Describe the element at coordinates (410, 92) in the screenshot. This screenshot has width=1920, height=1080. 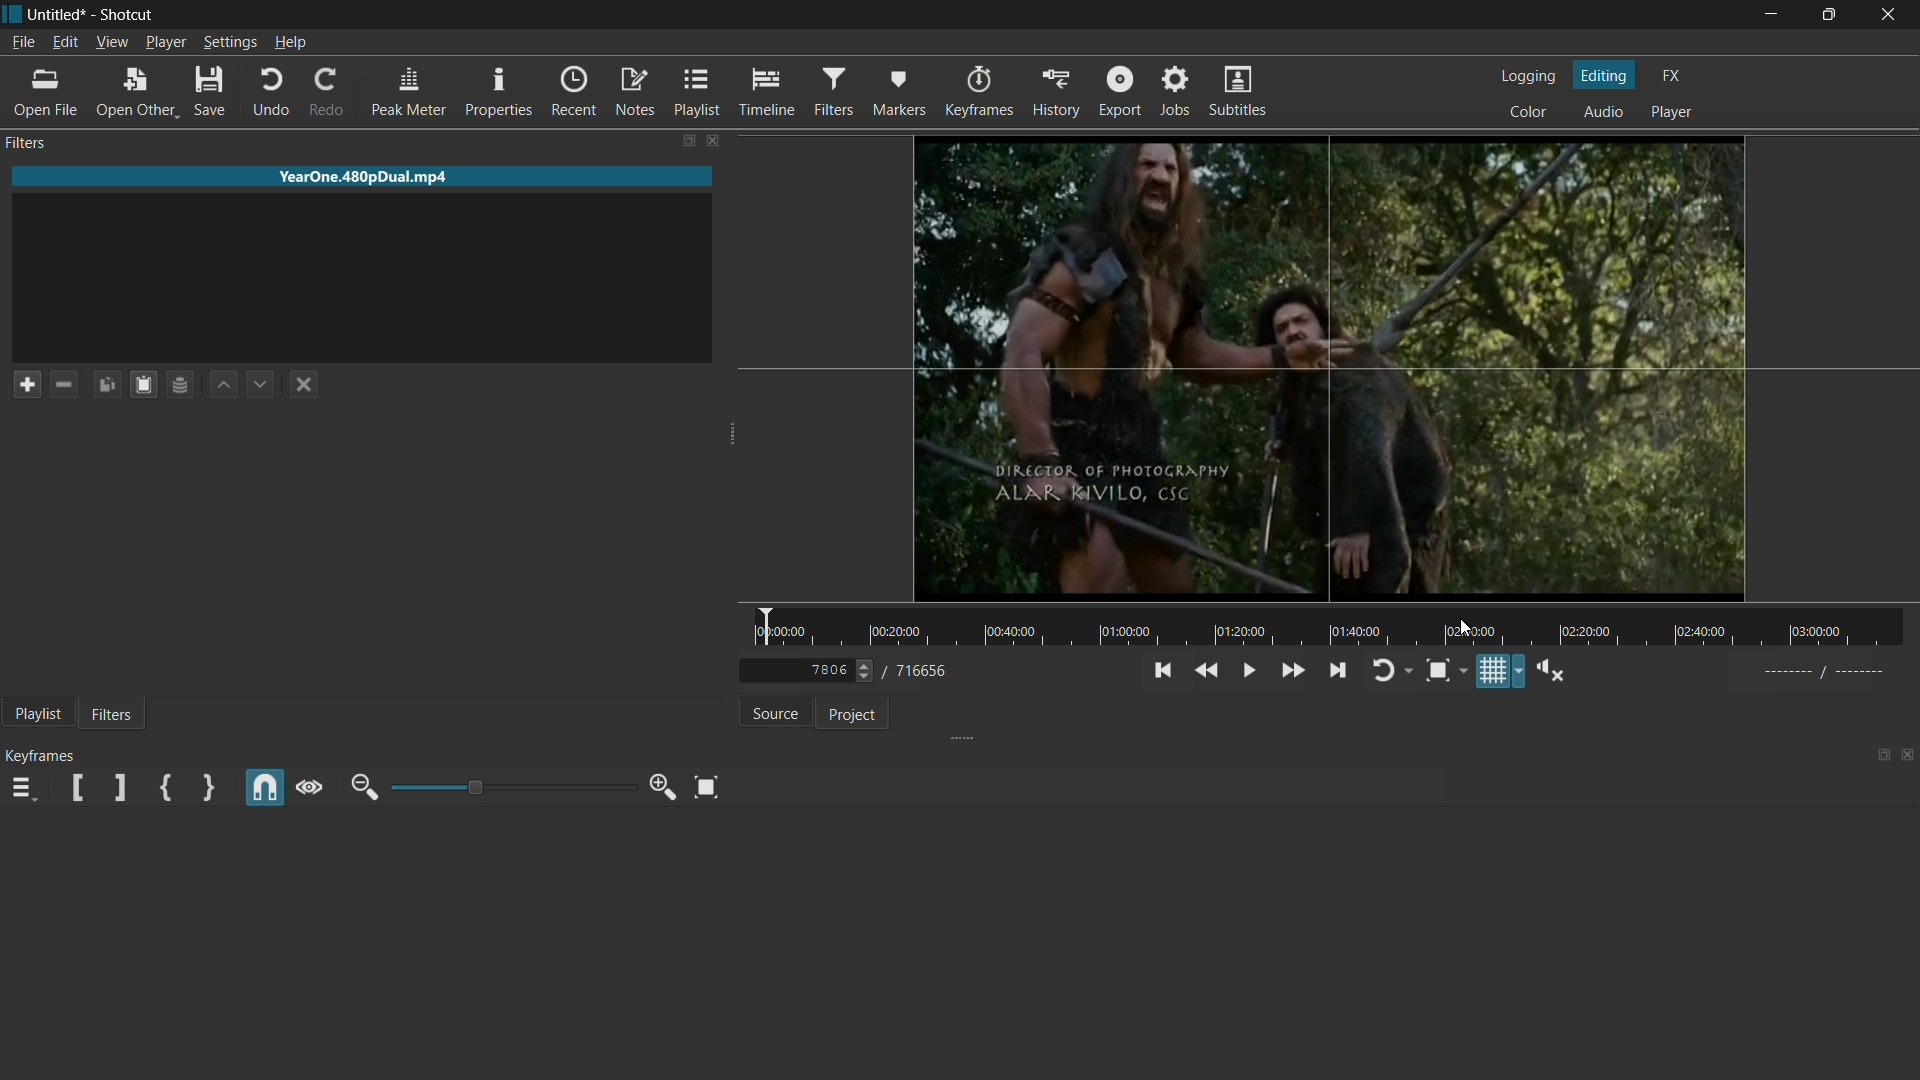
I see `peak meter` at that location.